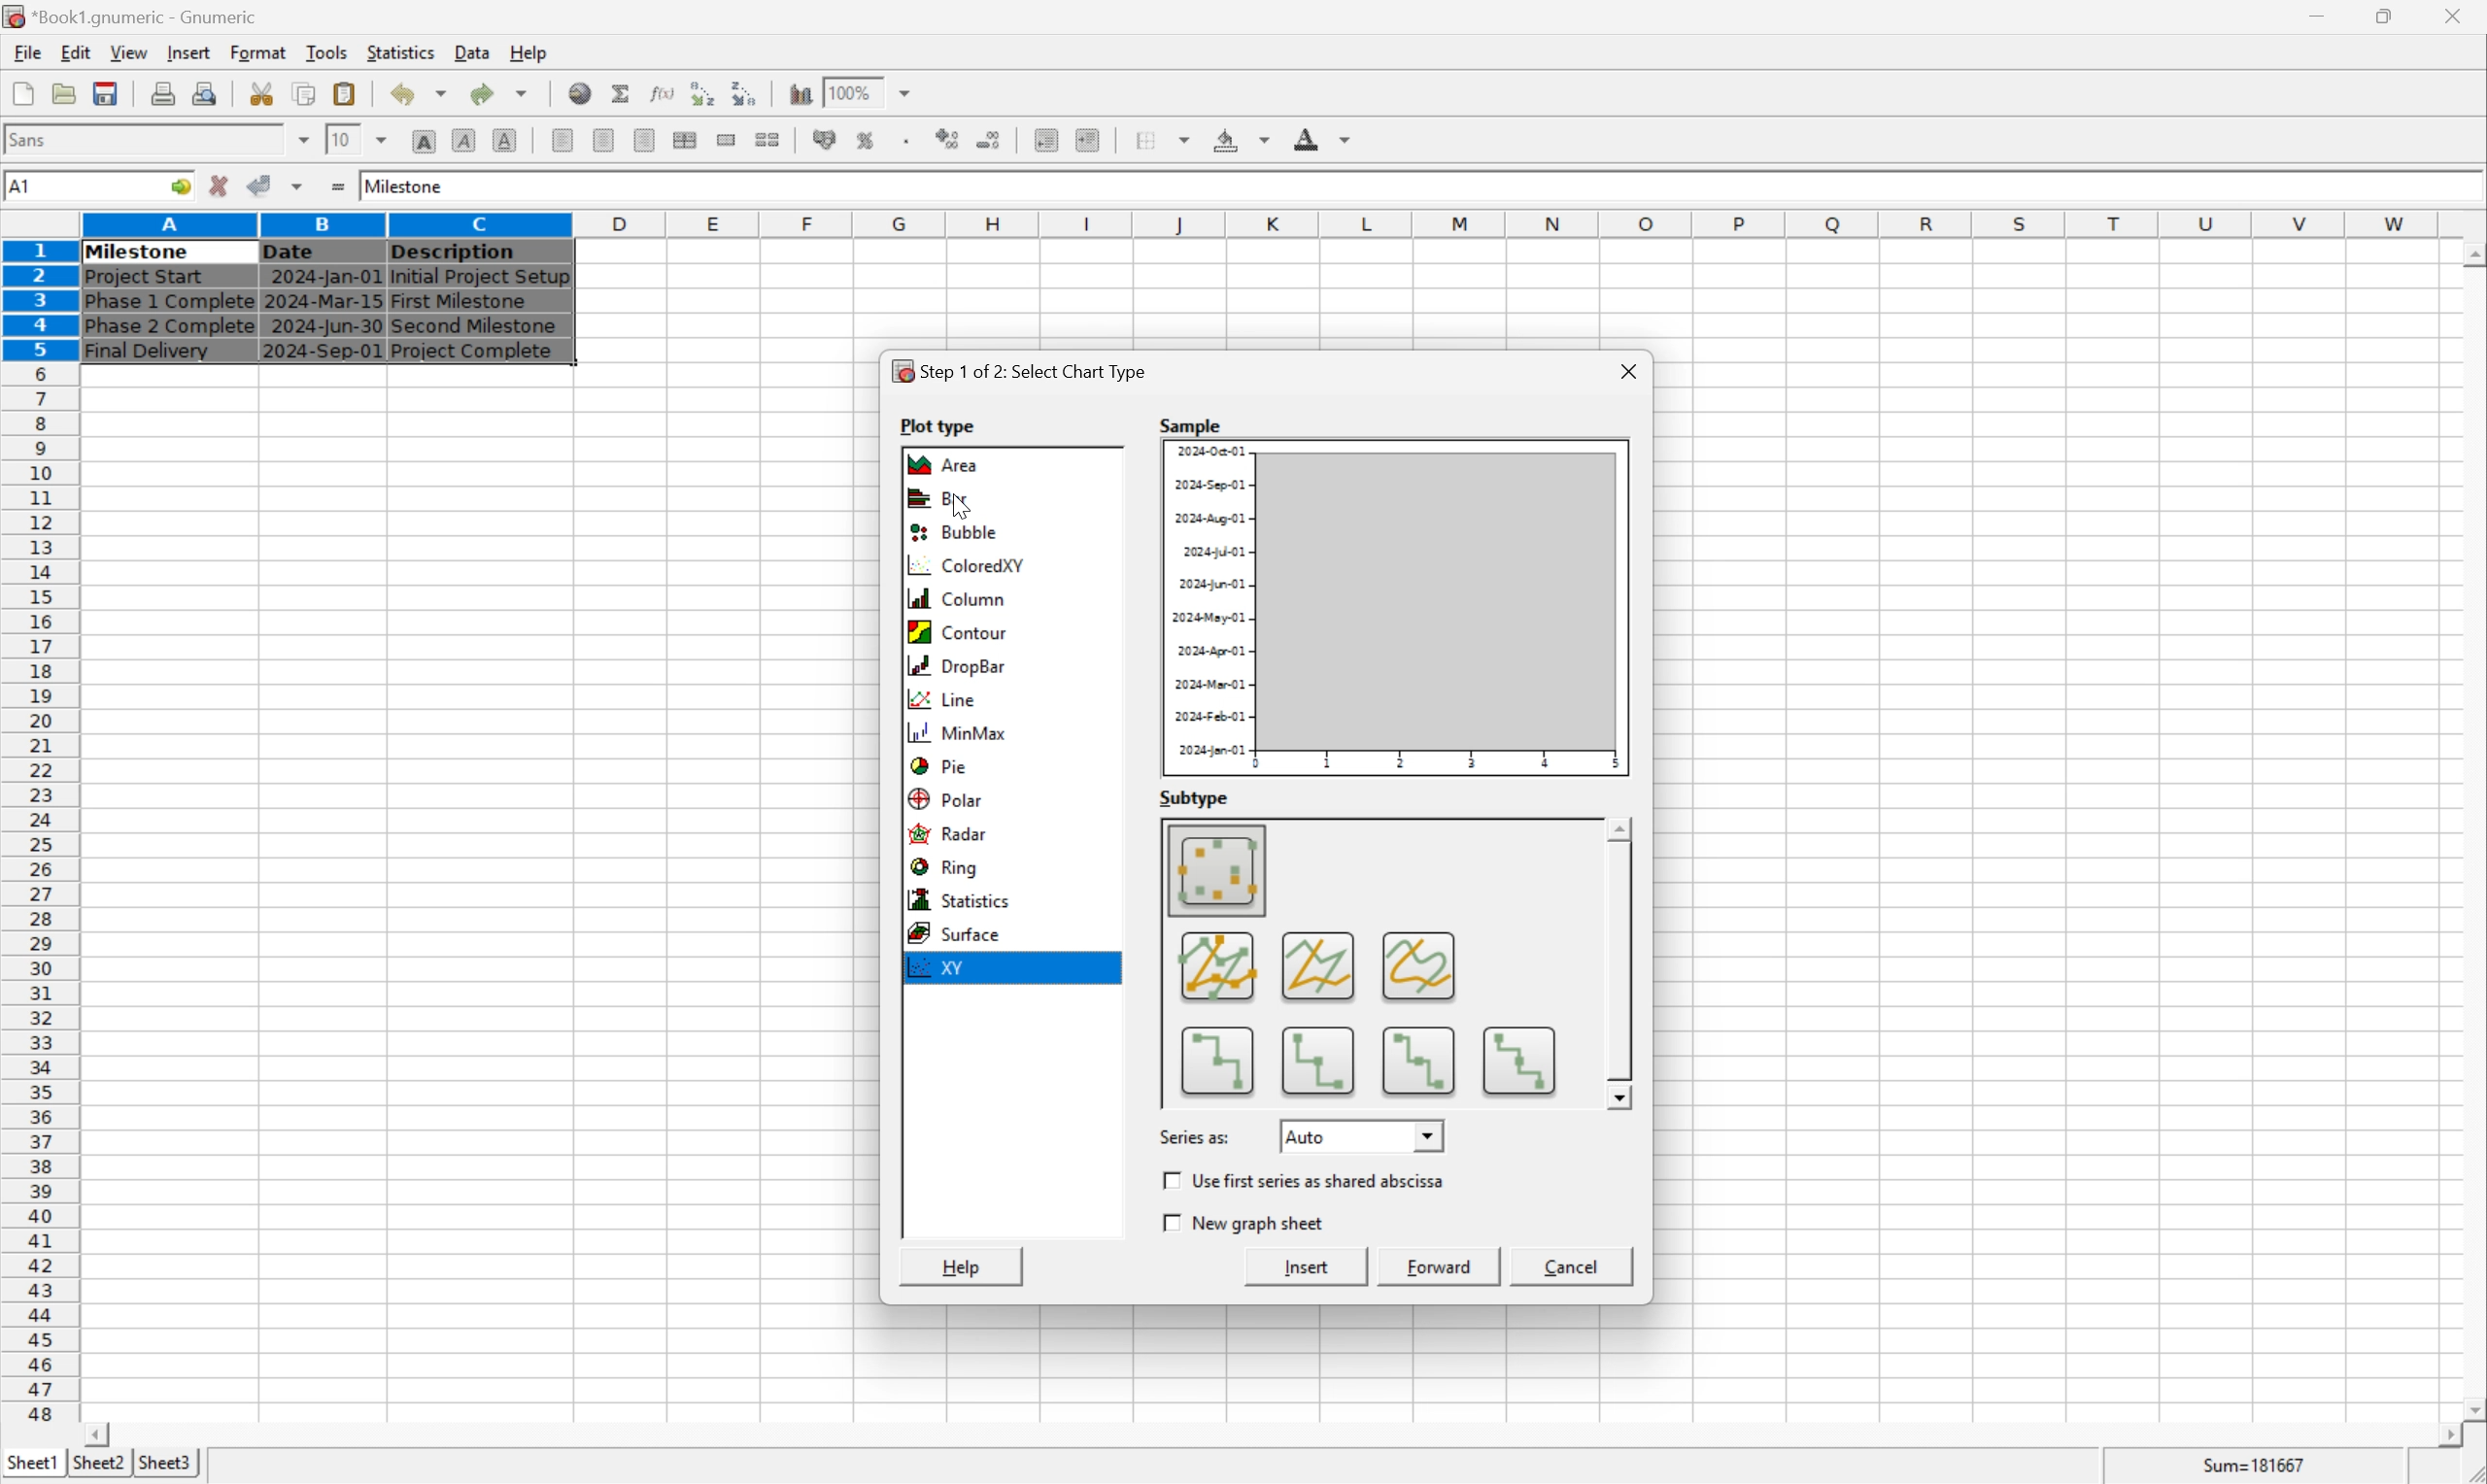  Describe the element at coordinates (307, 94) in the screenshot. I see `copy from selection` at that location.